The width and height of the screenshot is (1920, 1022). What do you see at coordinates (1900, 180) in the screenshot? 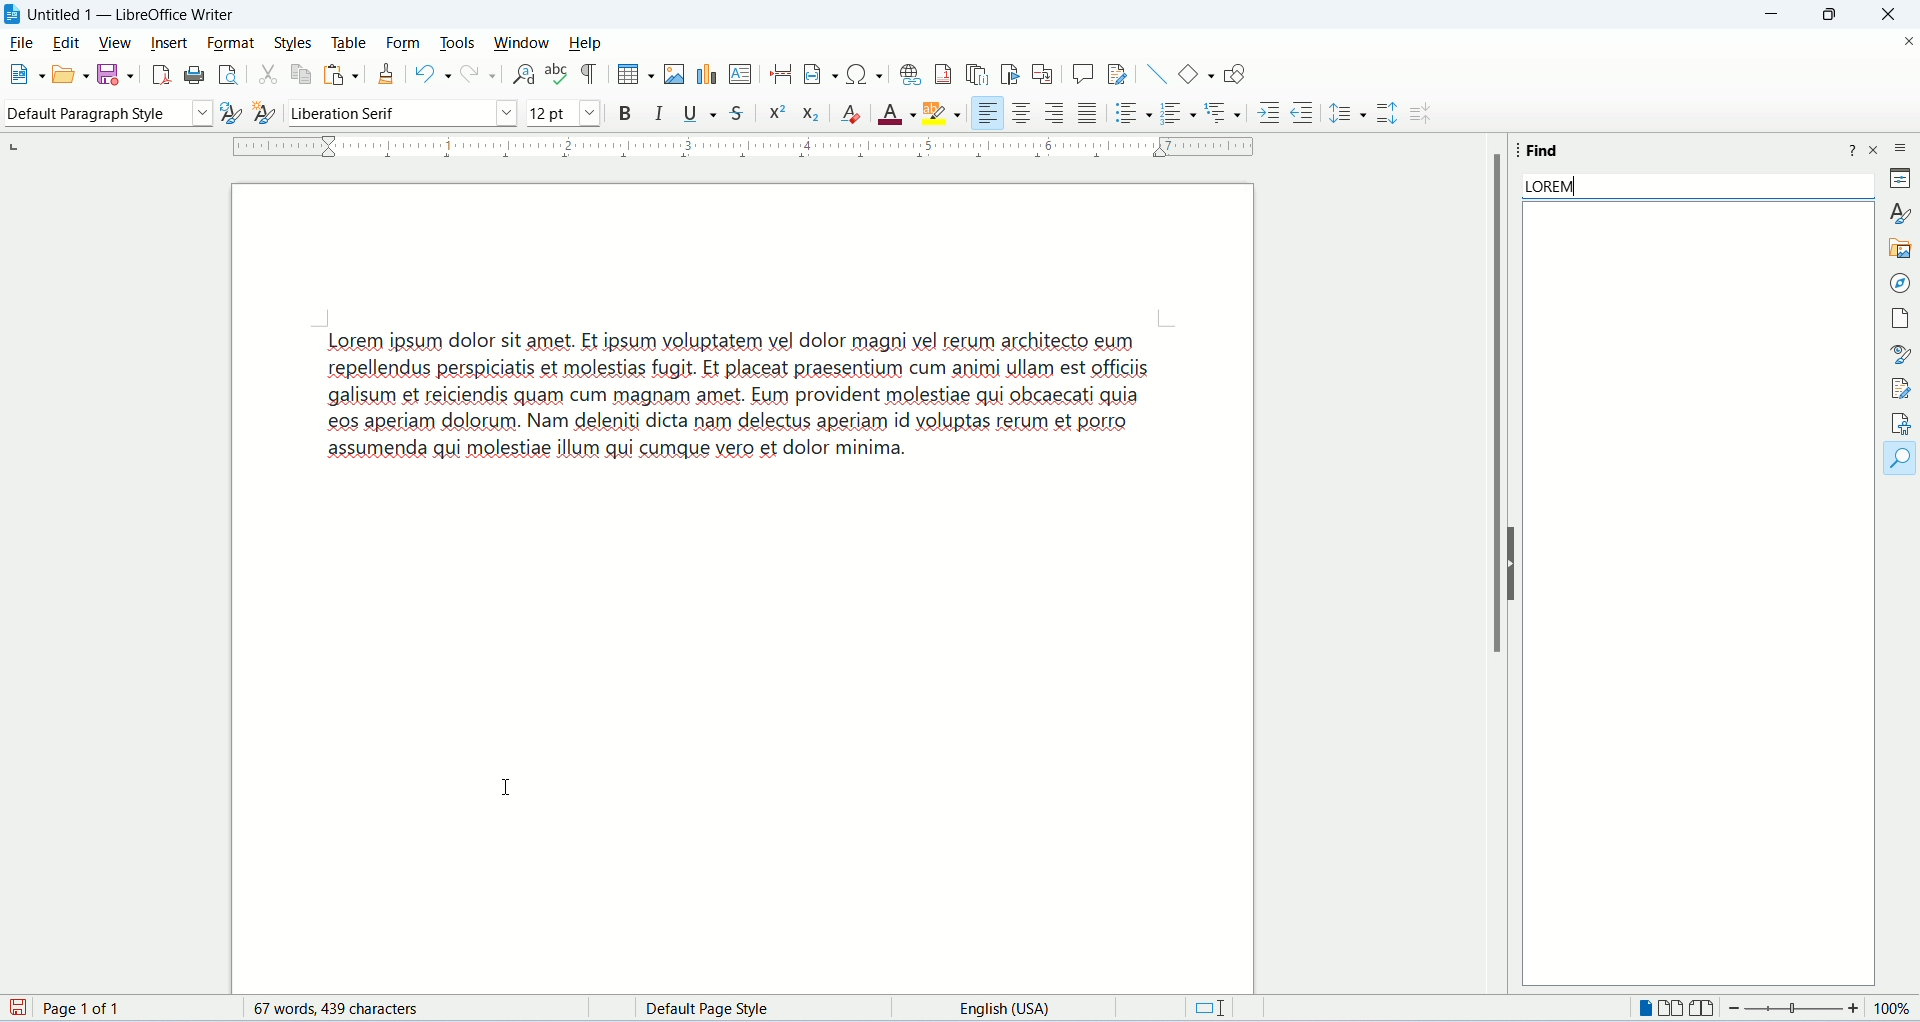
I see `properties` at bounding box center [1900, 180].